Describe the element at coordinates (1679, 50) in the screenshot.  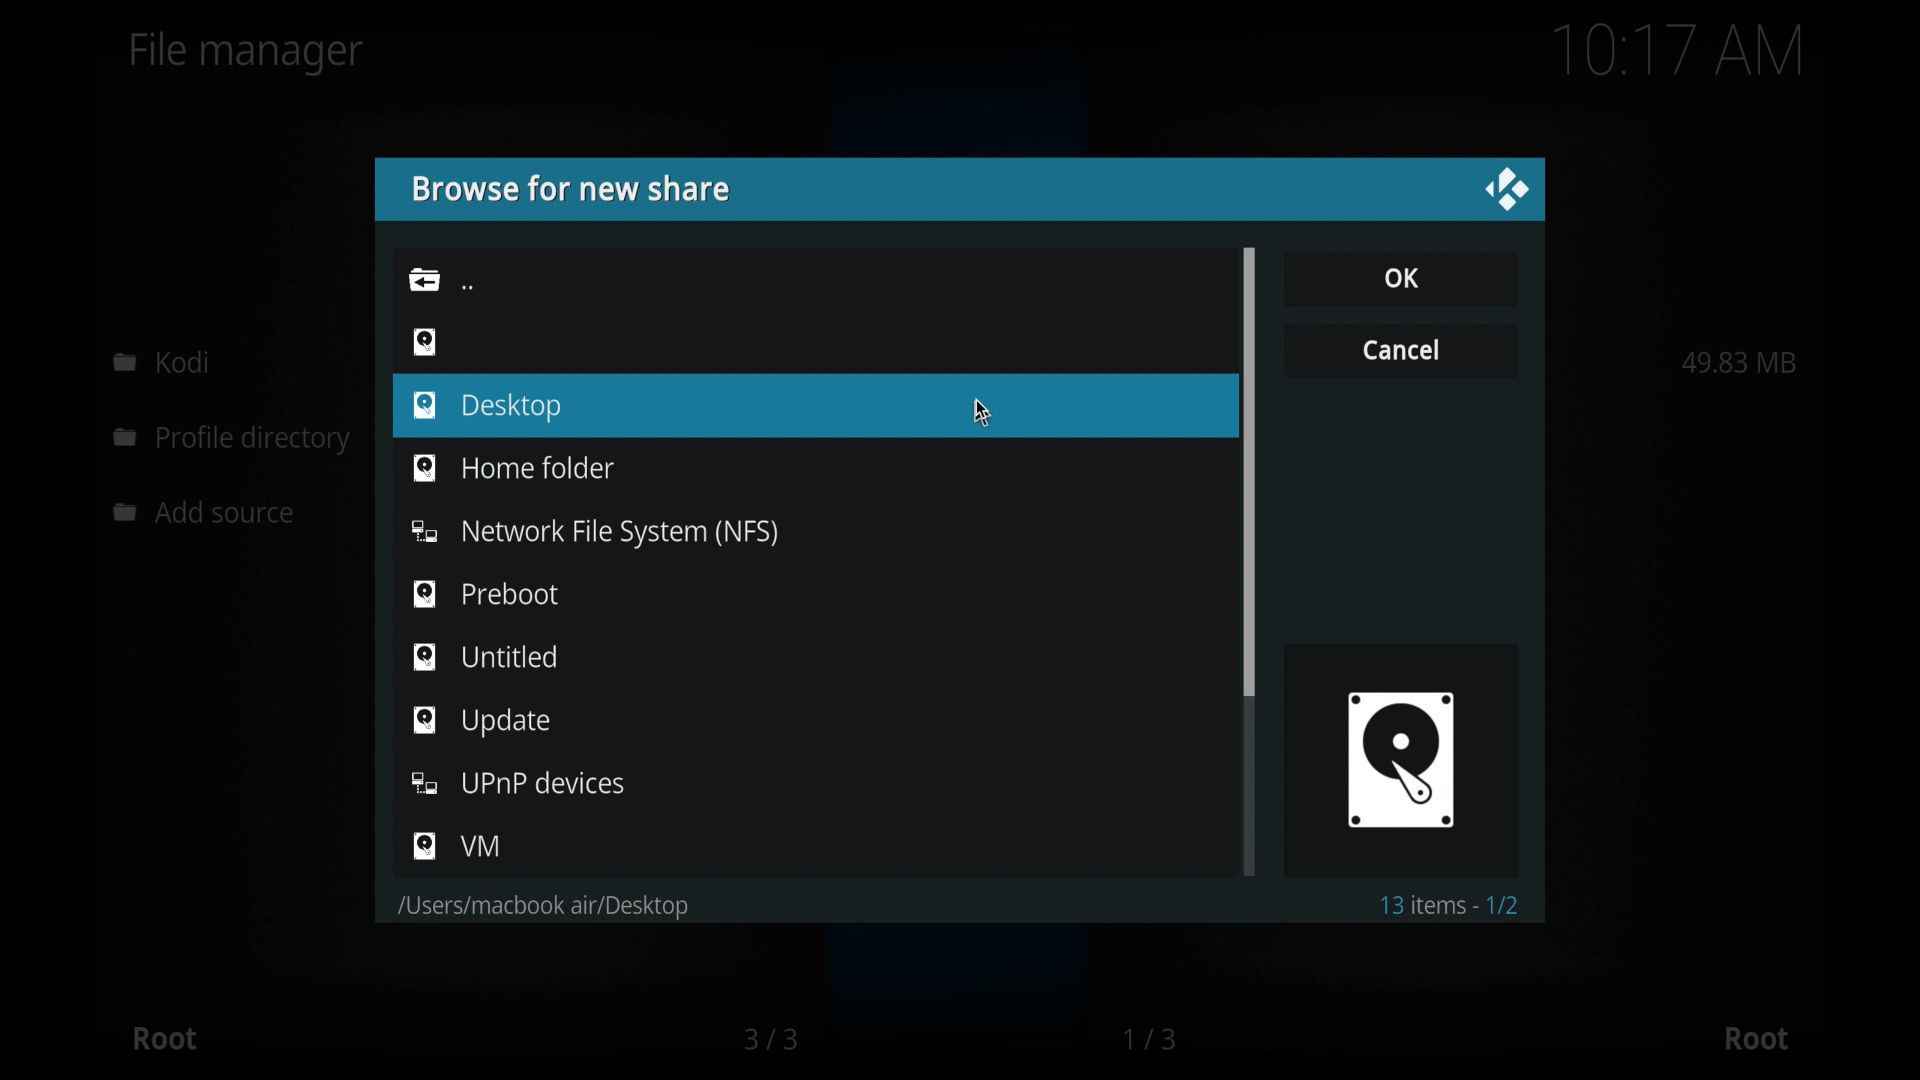
I see `10.16 am` at that location.